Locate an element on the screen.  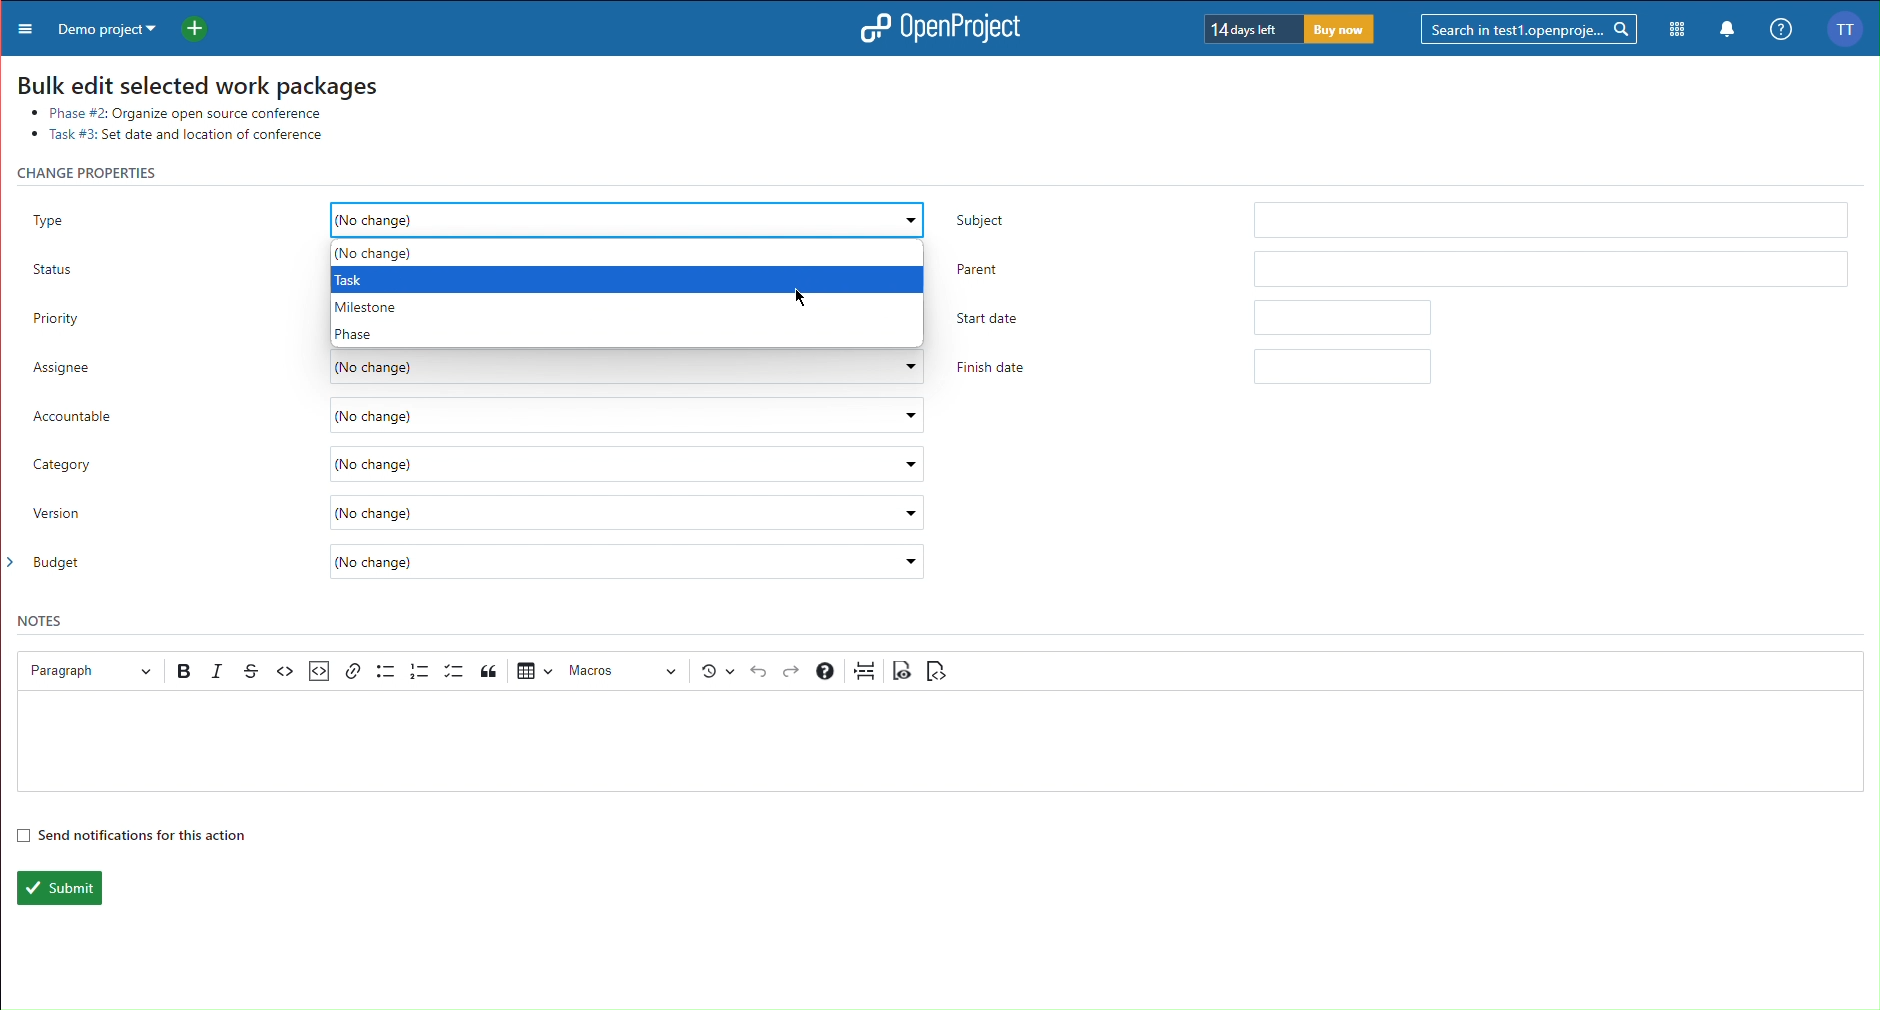
Version is located at coordinates (480, 518).